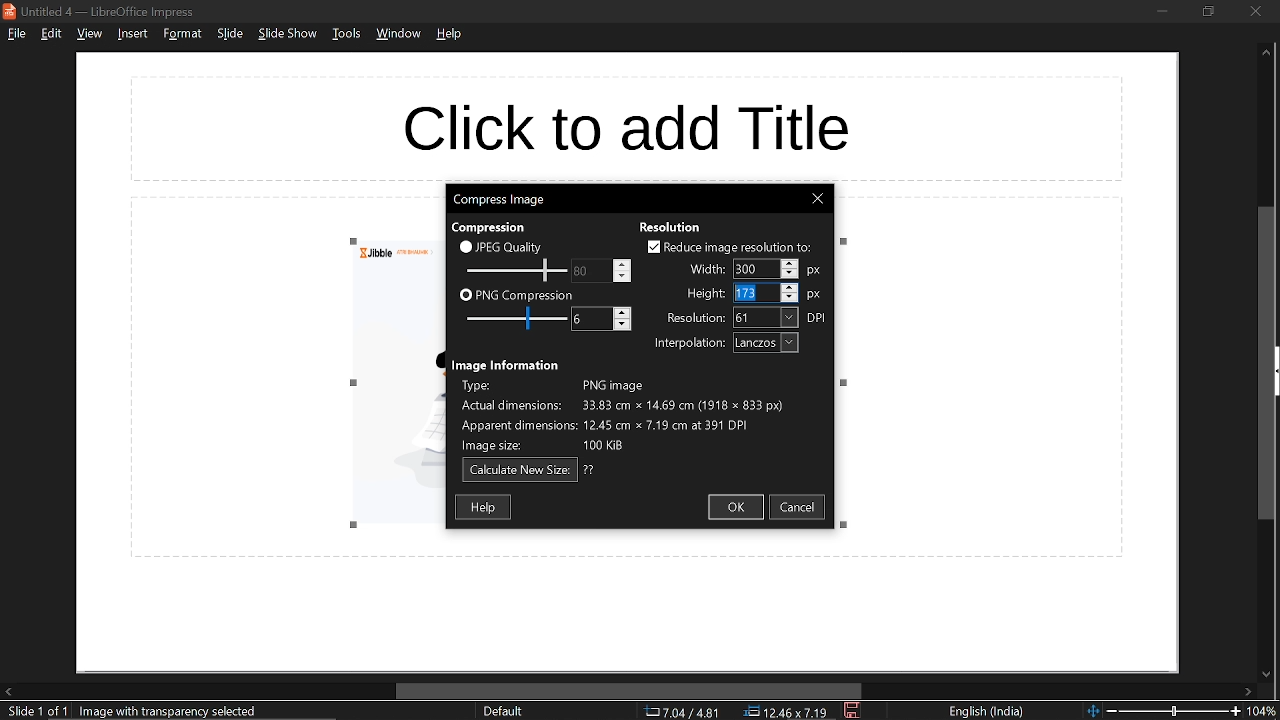 This screenshot has height=720, width=1280. Describe the element at coordinates (33, 712) in the screenshot. I see `current slide` at that location.